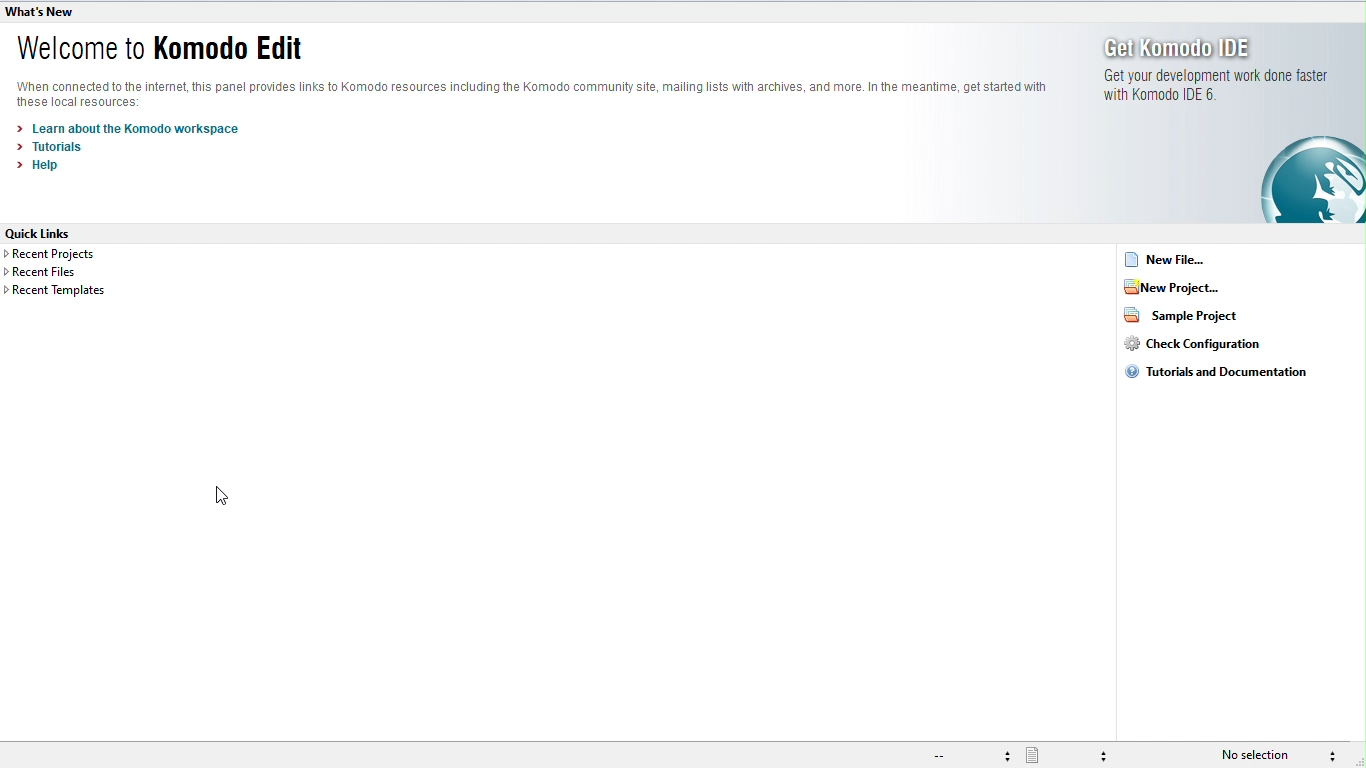 This screenshot has width=1366, height=768. Describe the element at coordinates (42, 167) in the screenshot. I see `help` at that location.